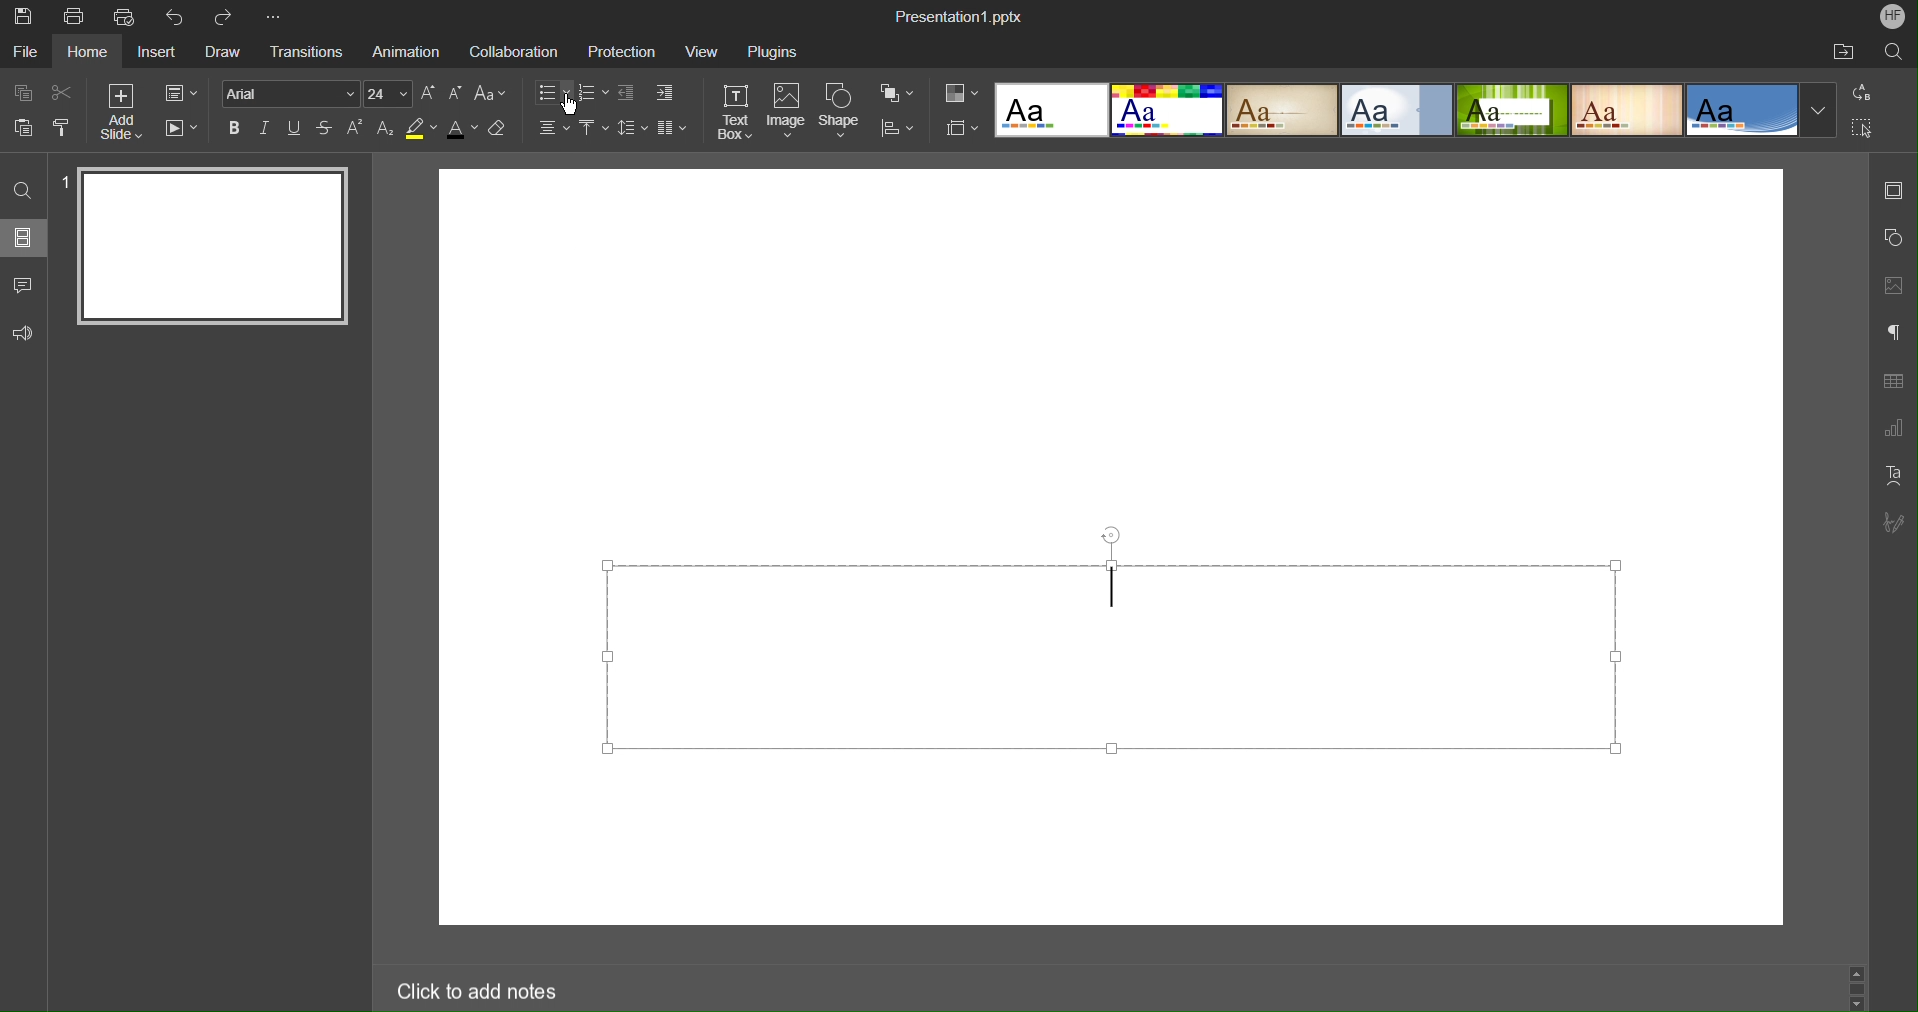  Describe the element at coordinates (120, 110) in the screenshot. I see `Add Slide` at that location.